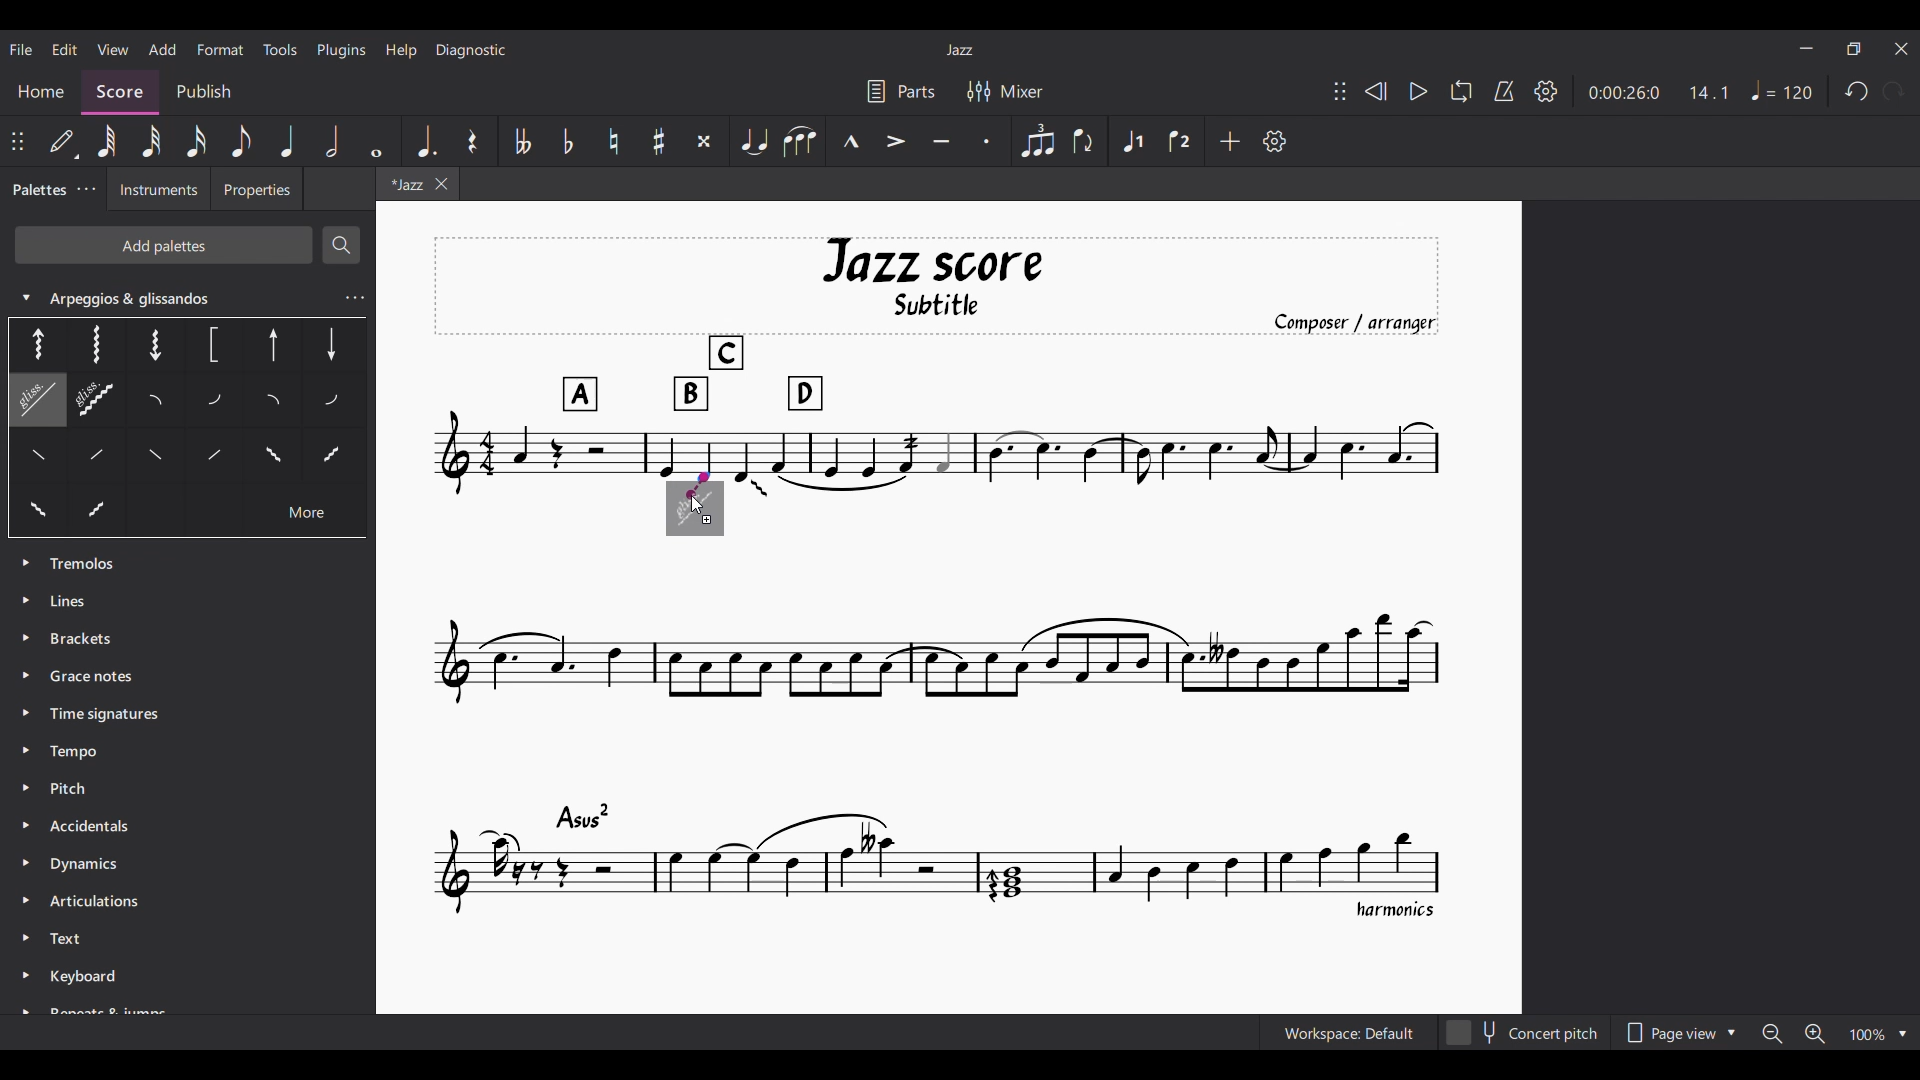 Image resolution: width=1920 pixels, height=1080 pixels. I want to click on Slur, so click(799, 141).